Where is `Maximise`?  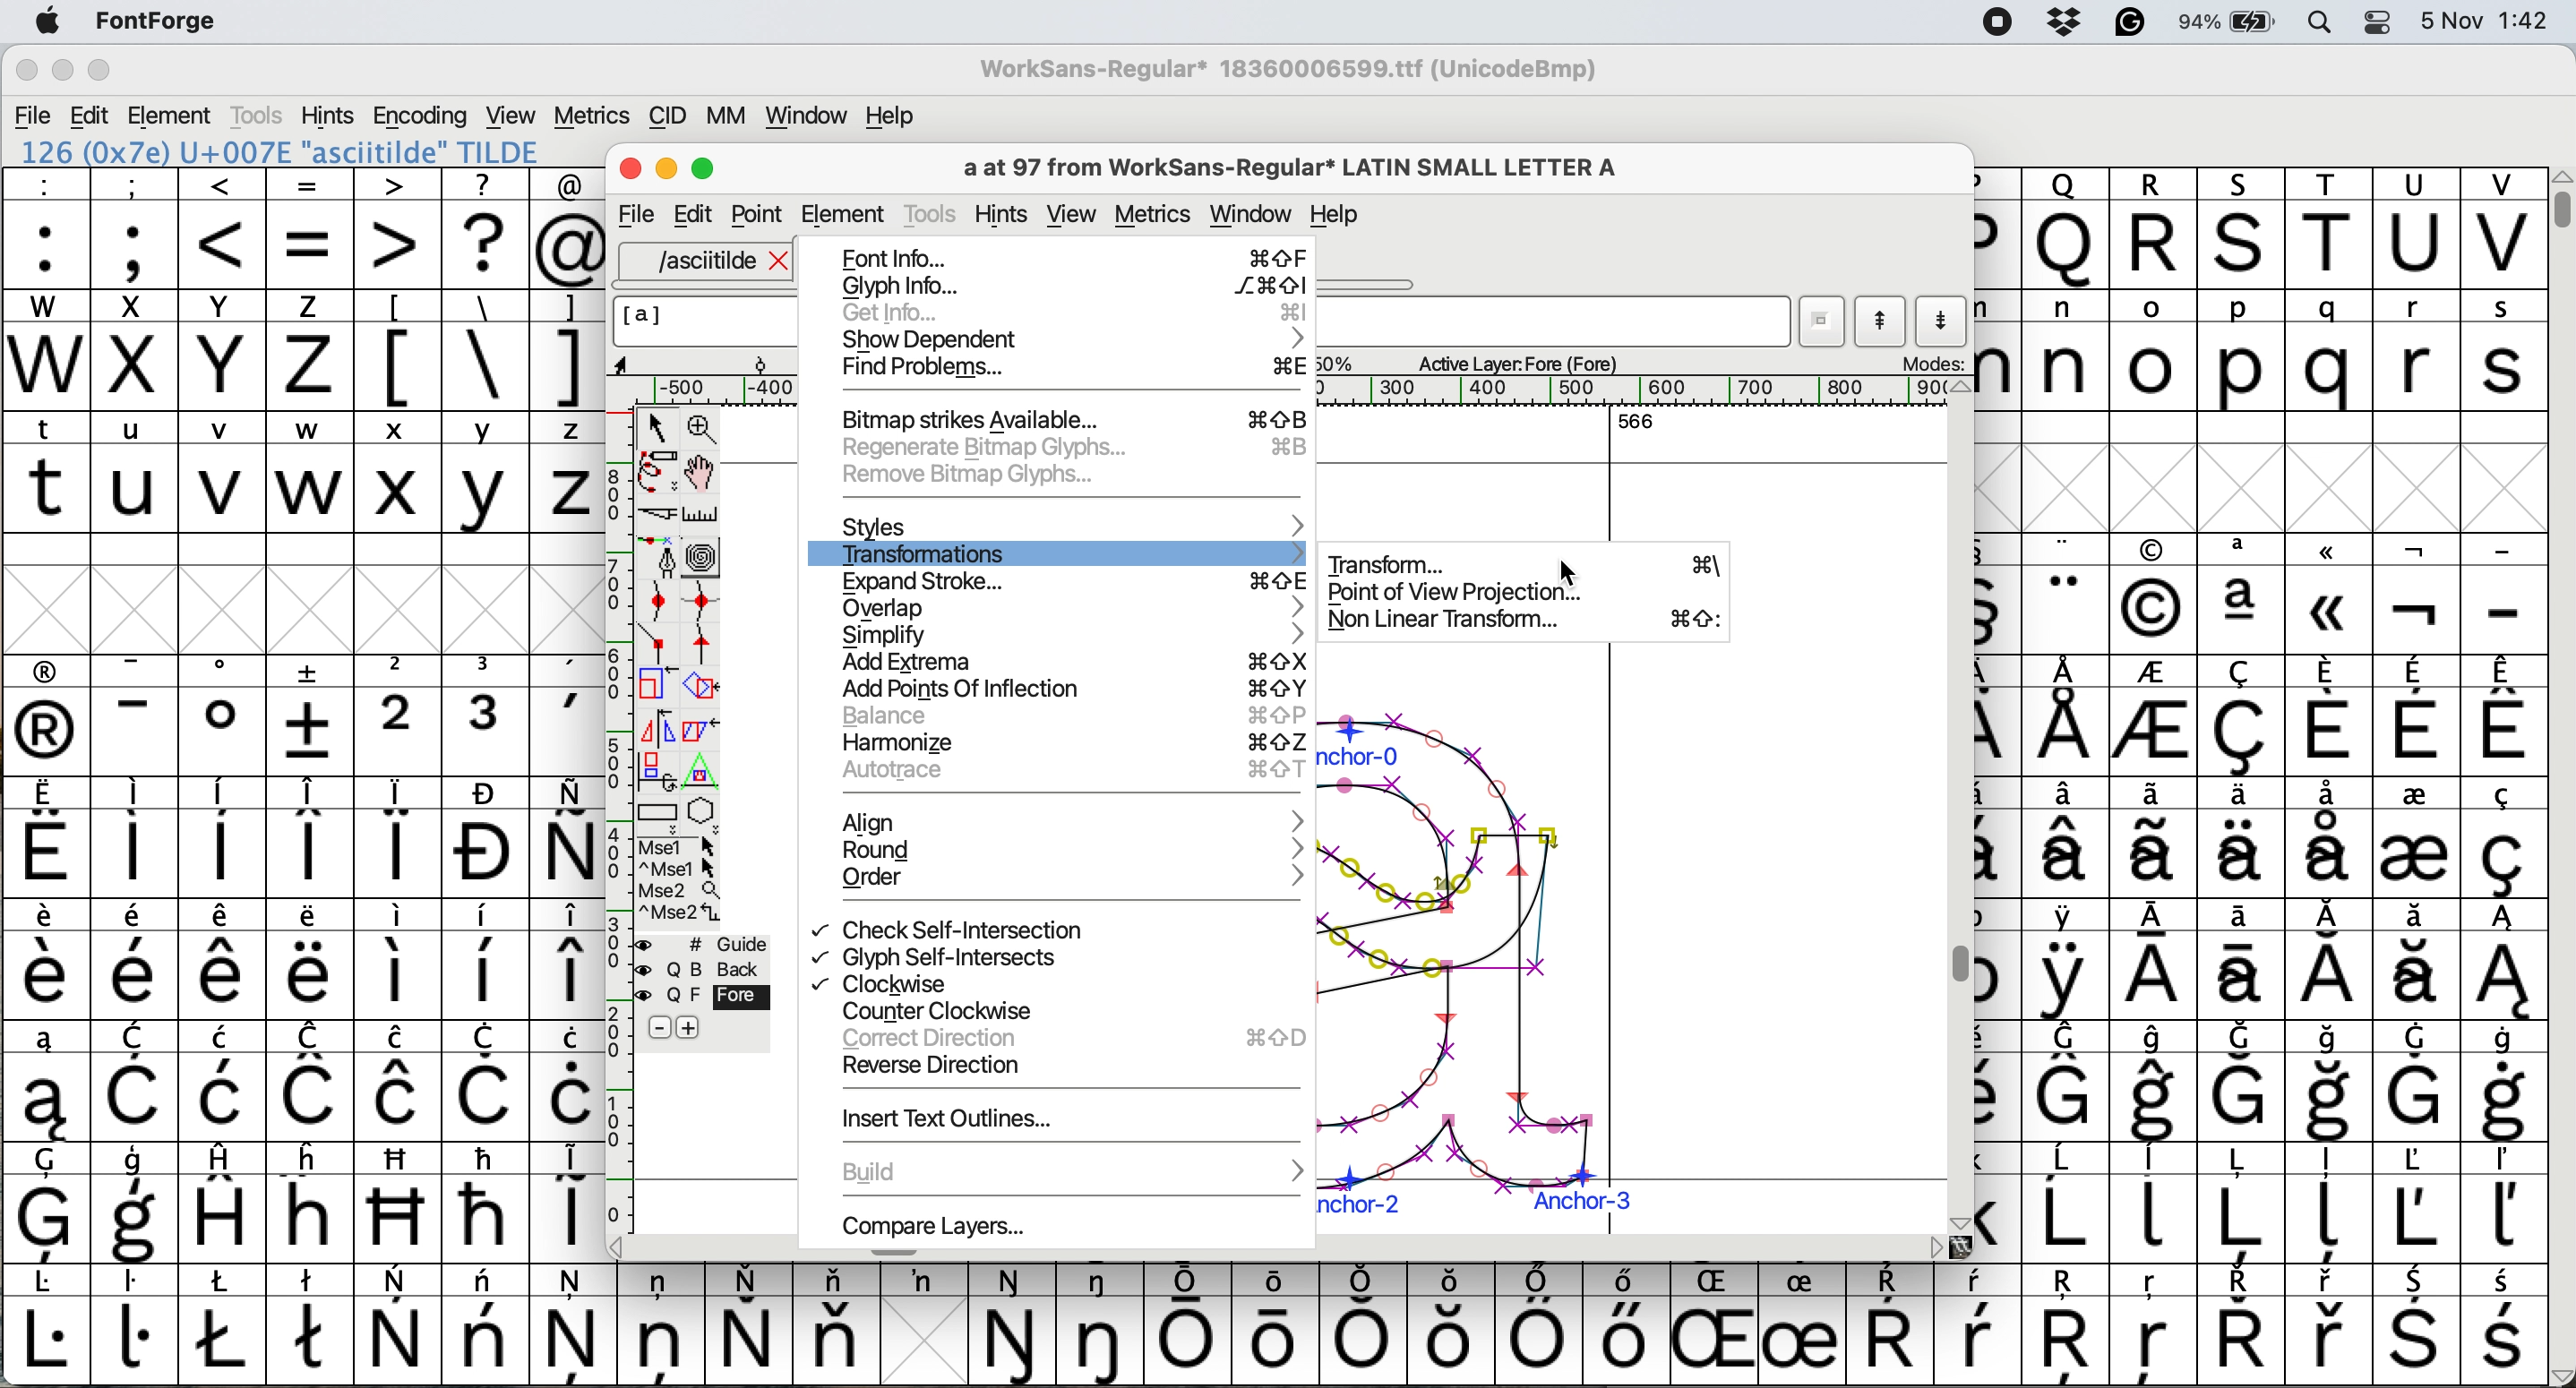 Maximise is located at coordinates (707, 170).